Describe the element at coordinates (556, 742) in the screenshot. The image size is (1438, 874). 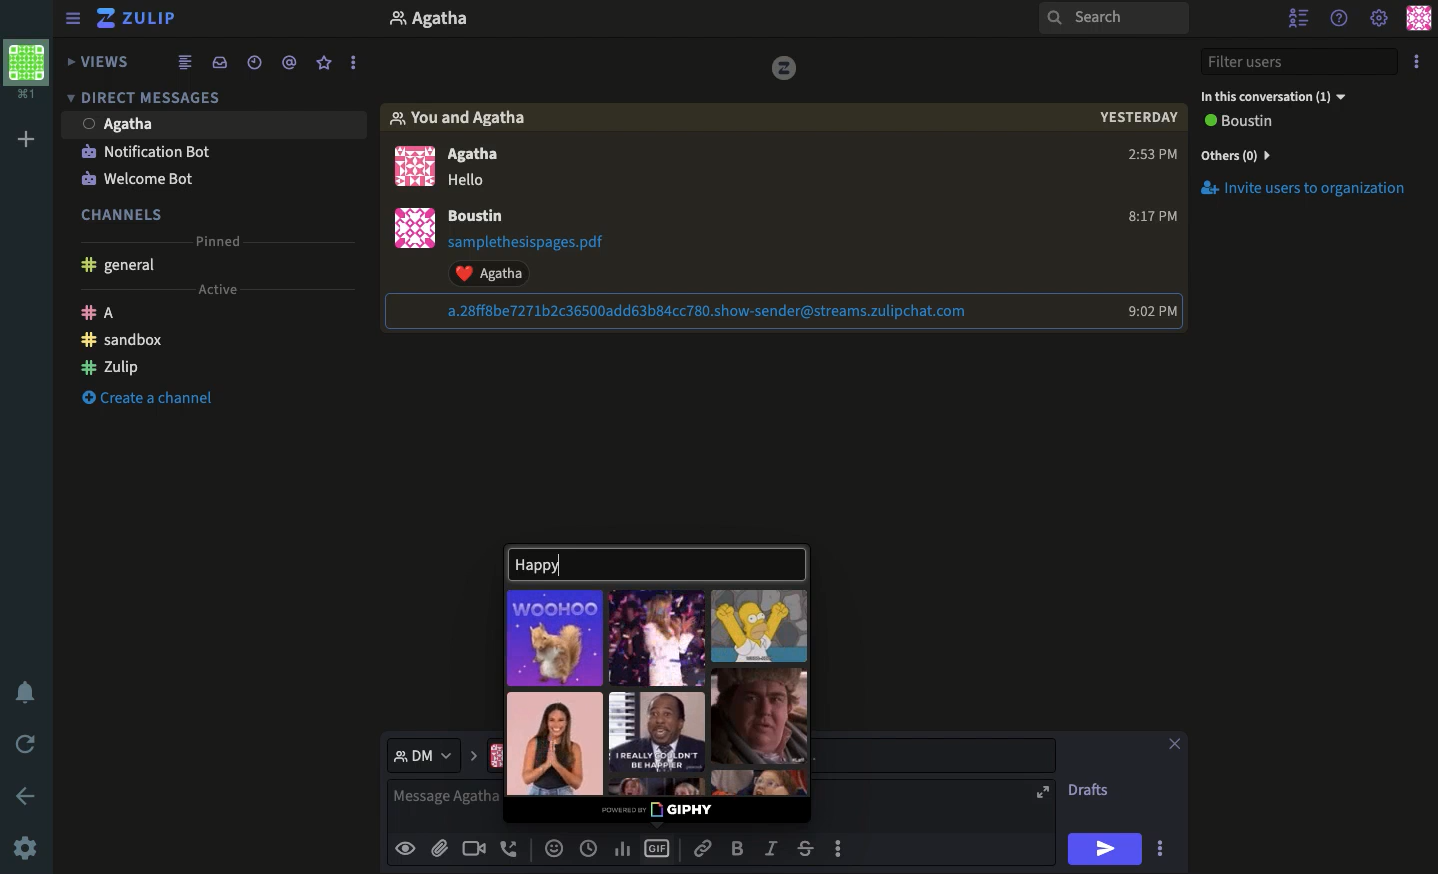
I see `GIF` at that location.